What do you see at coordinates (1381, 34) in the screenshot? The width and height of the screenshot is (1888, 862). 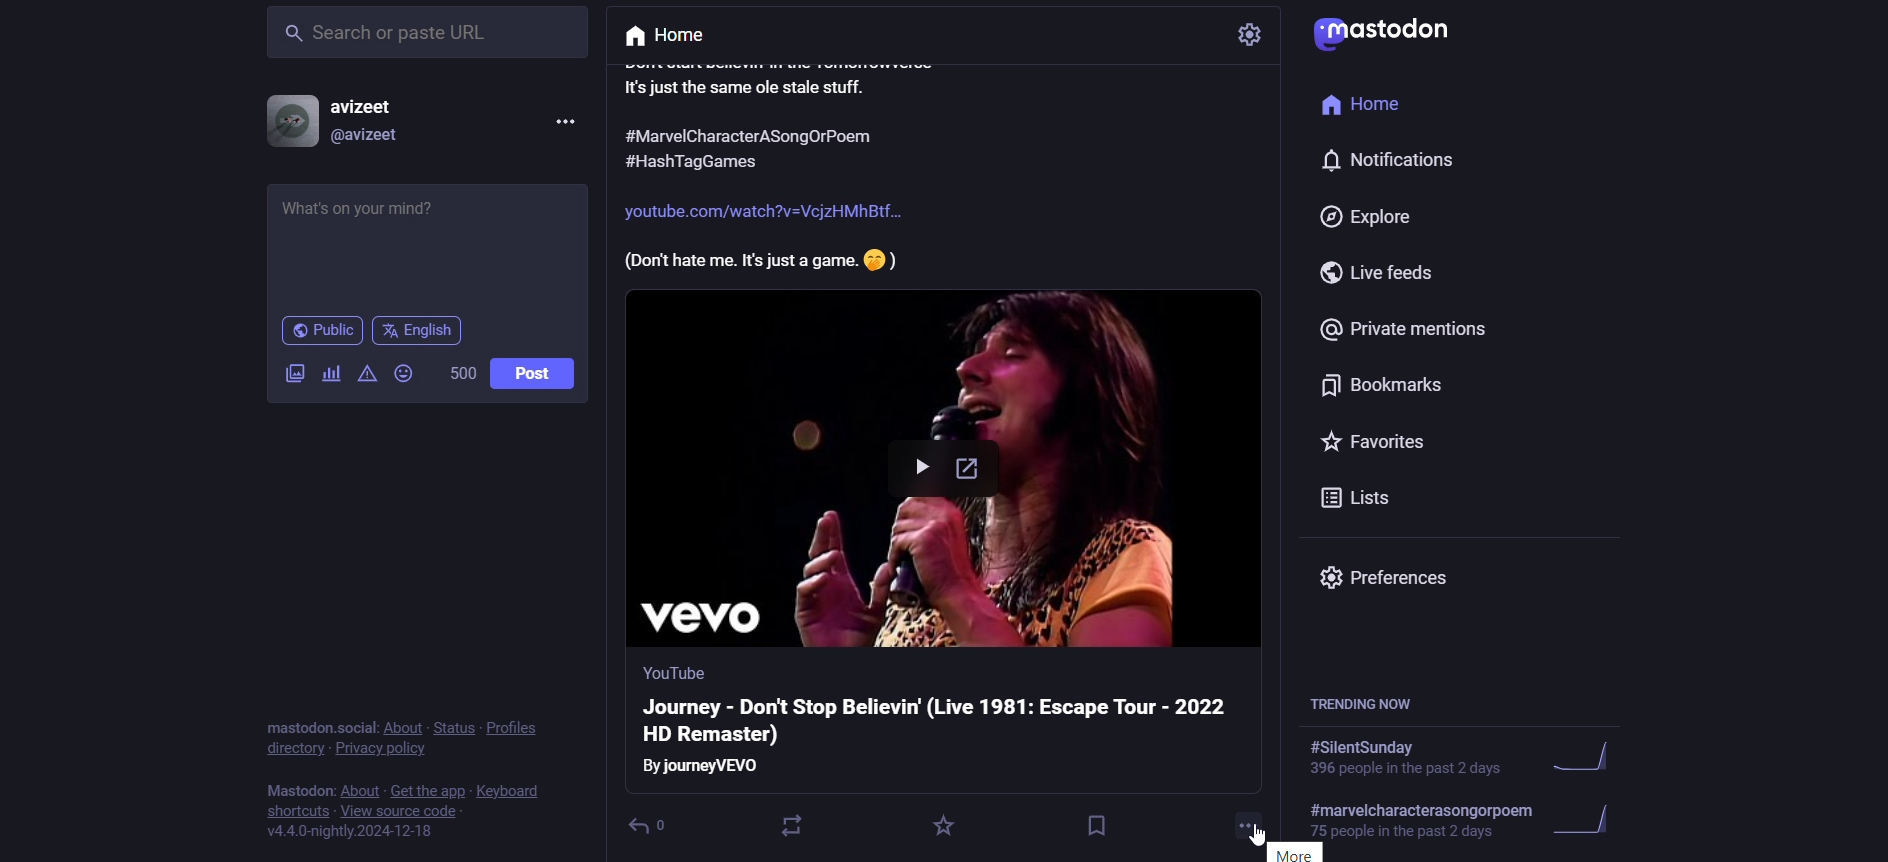 I see `logo` at bounding box center [1381, 34].